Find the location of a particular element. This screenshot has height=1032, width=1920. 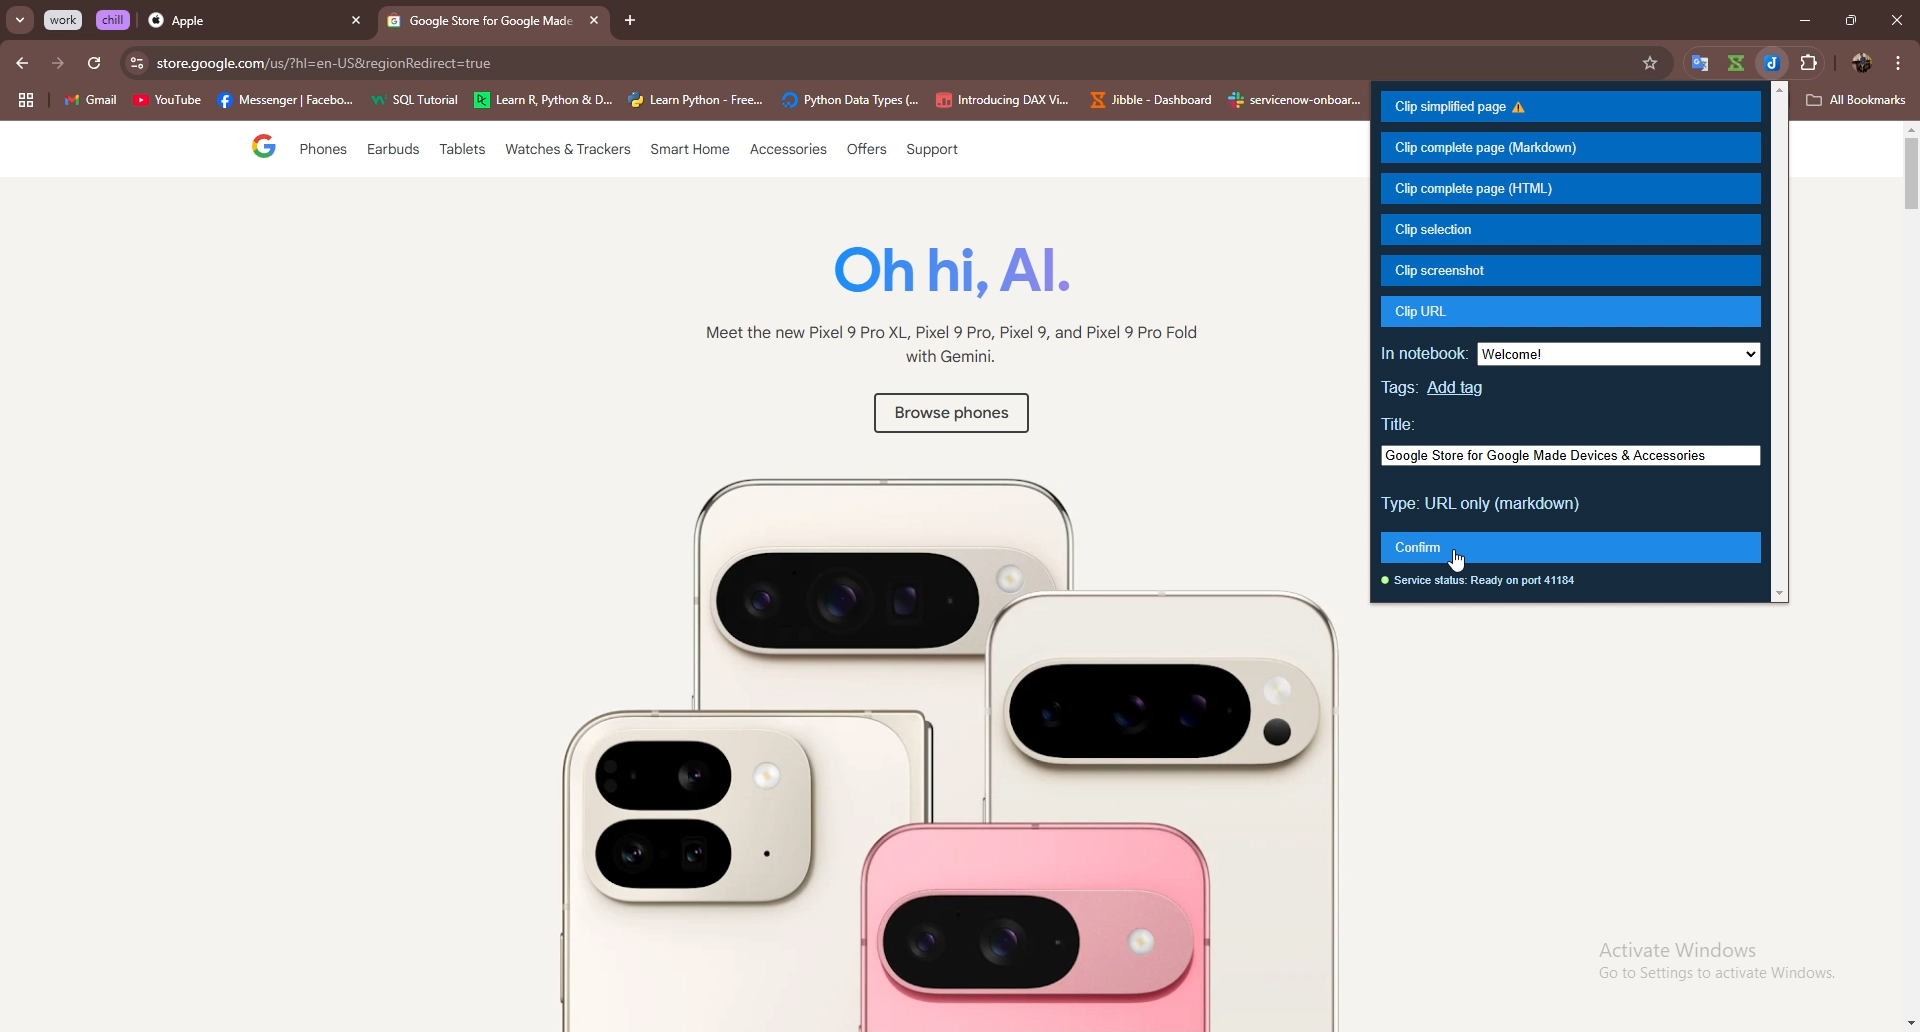

Image is located at coordinates (894, 740).